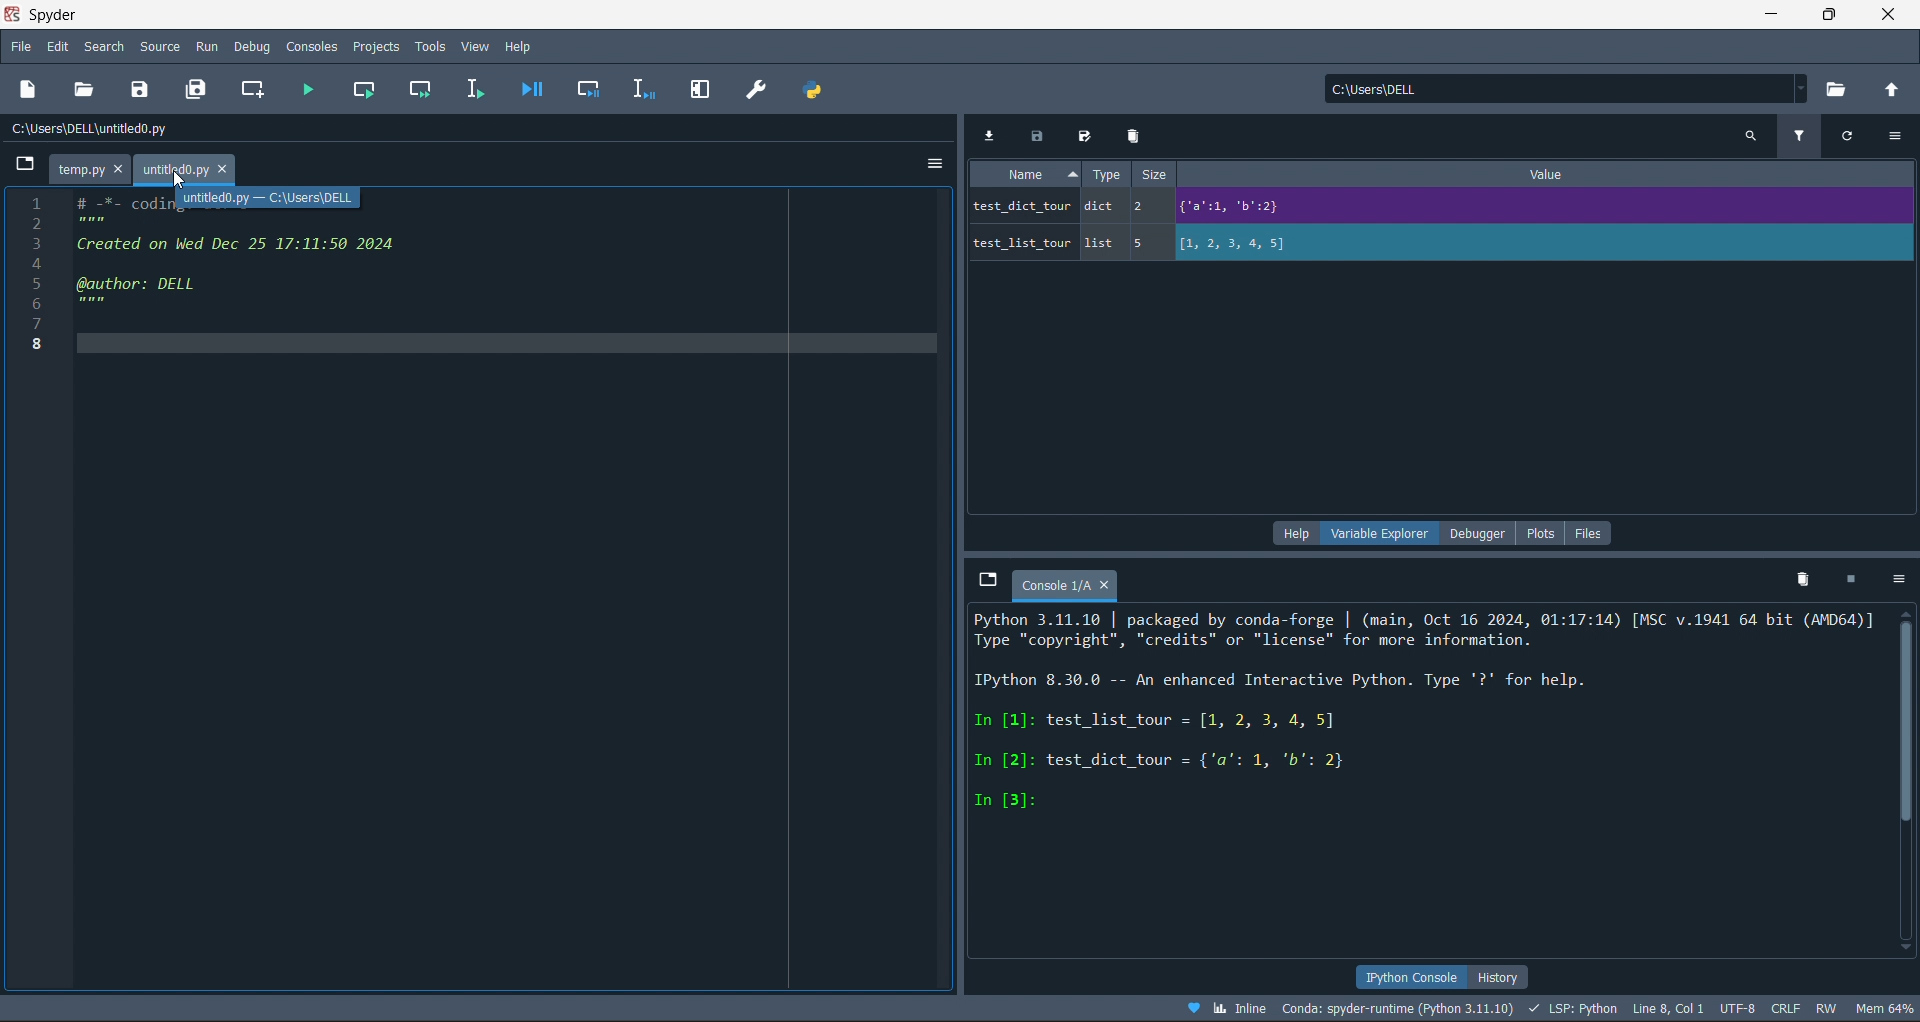  Describe the element at coordinates (1400, 1007) in the screenshot. I see `Conda: Spyder-runtime (Python 3.11.10)` at that location.